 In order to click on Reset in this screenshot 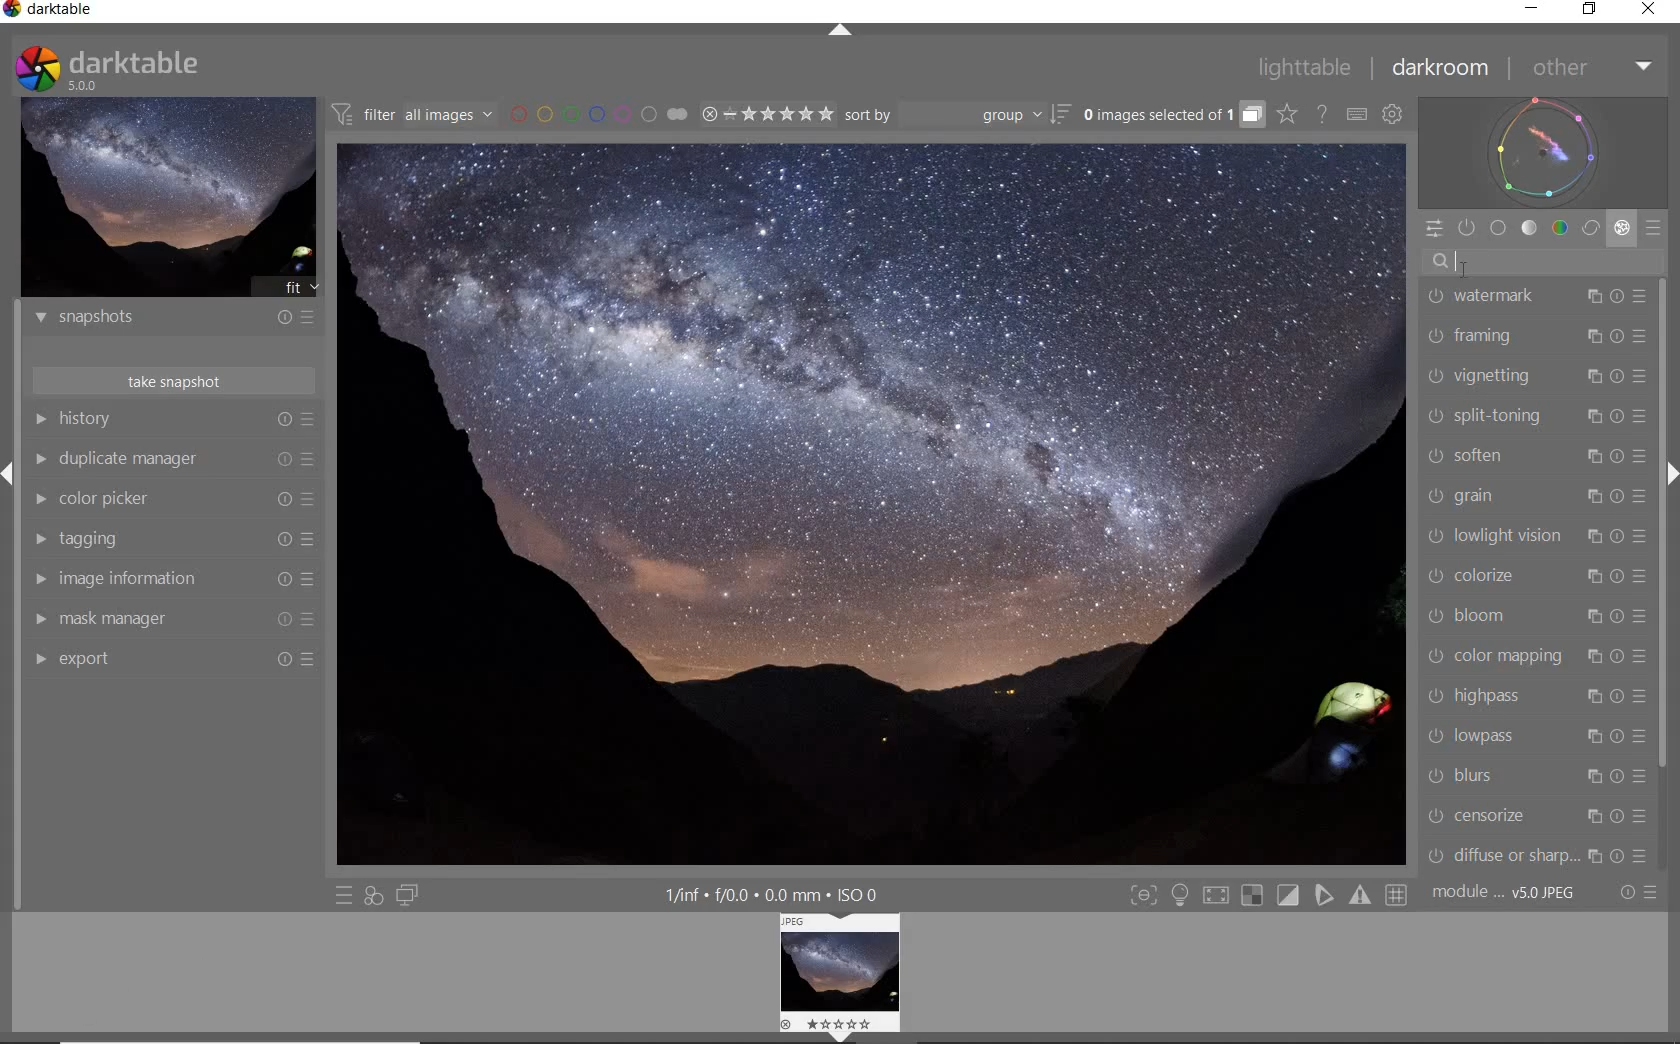, I will do `click(283, 578)`.